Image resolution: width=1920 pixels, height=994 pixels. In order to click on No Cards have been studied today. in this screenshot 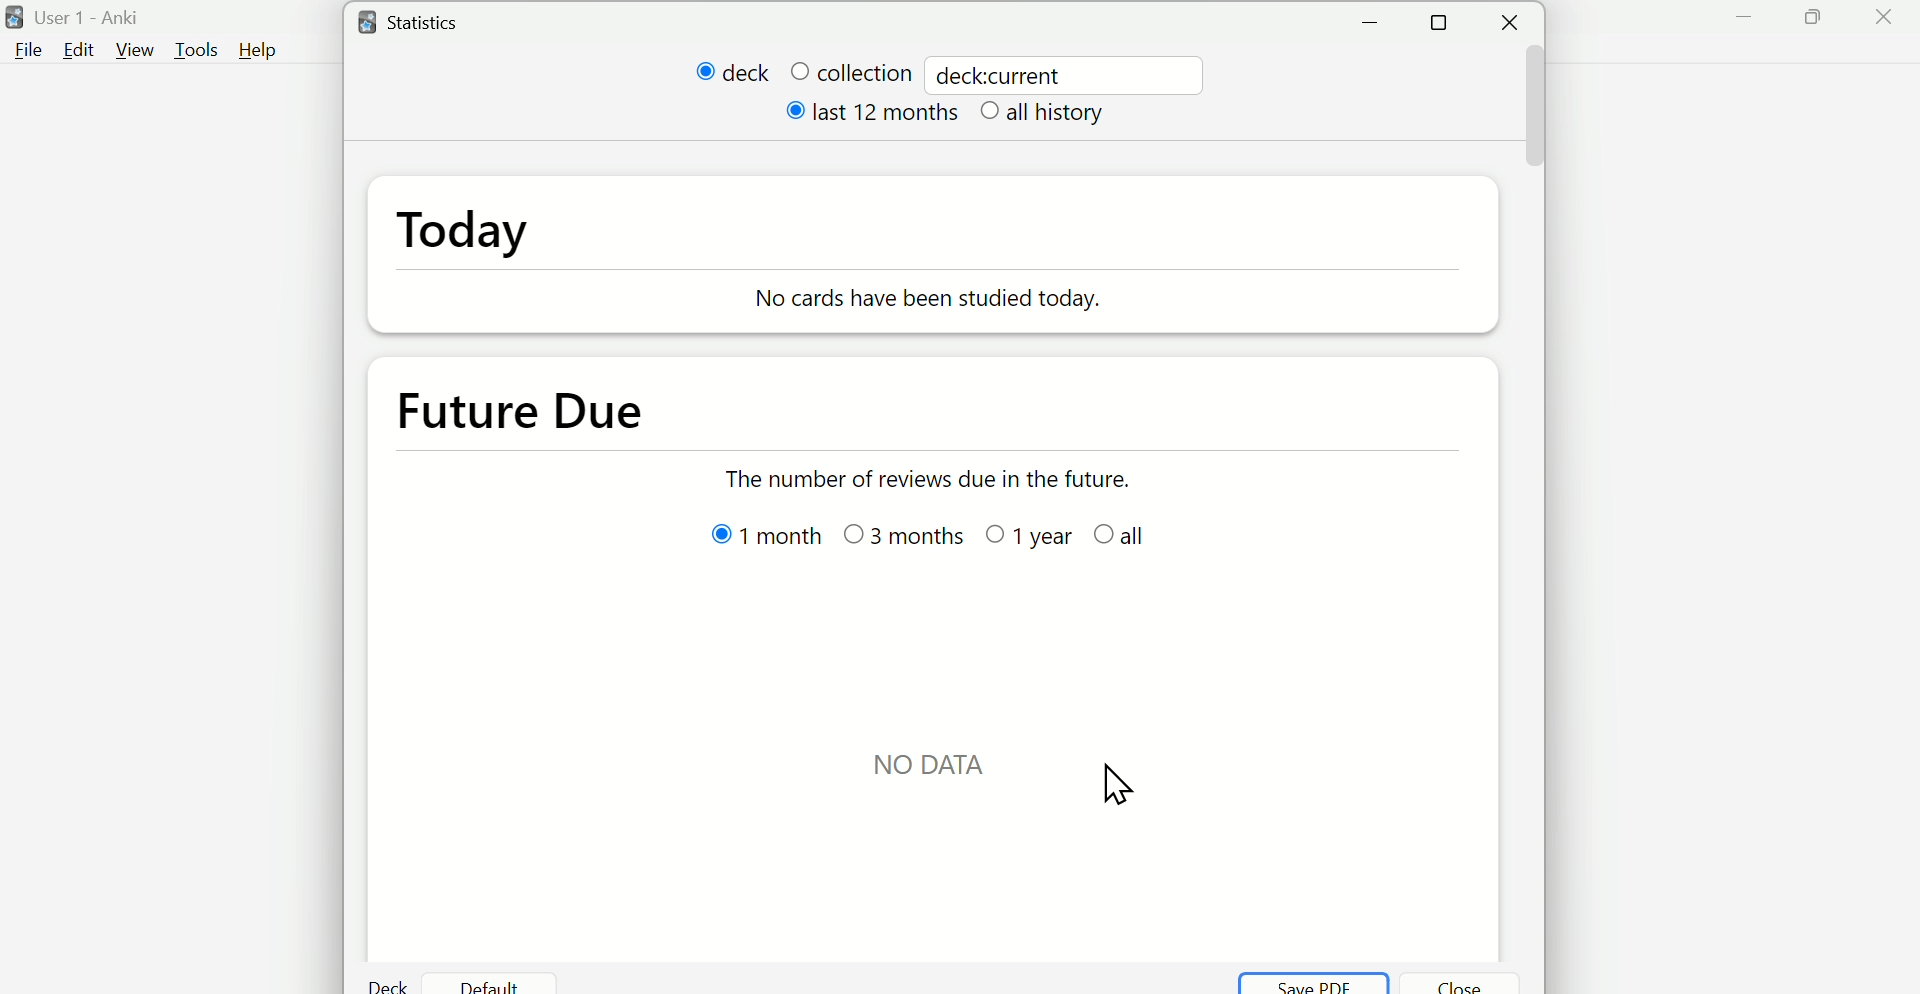, I will do `click(945, 298)`.